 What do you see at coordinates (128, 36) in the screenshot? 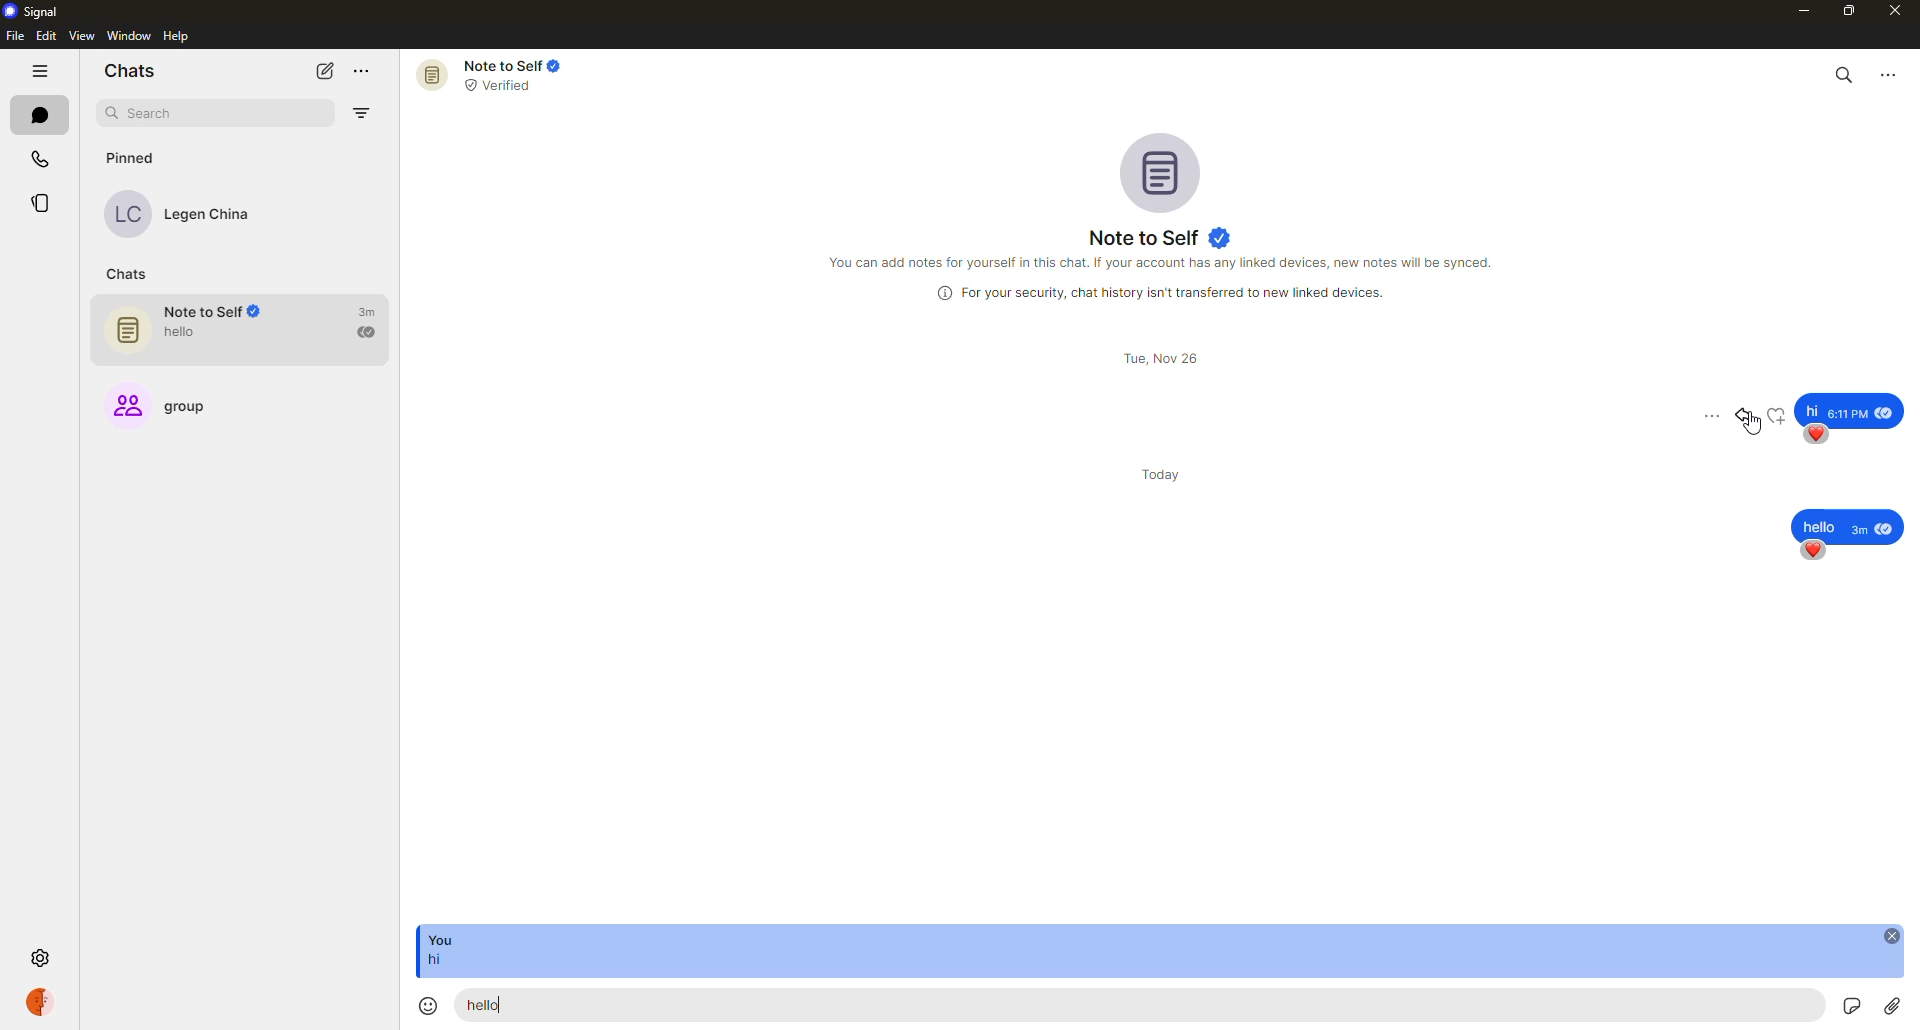
I see `window` at bounding box center [128, 36].